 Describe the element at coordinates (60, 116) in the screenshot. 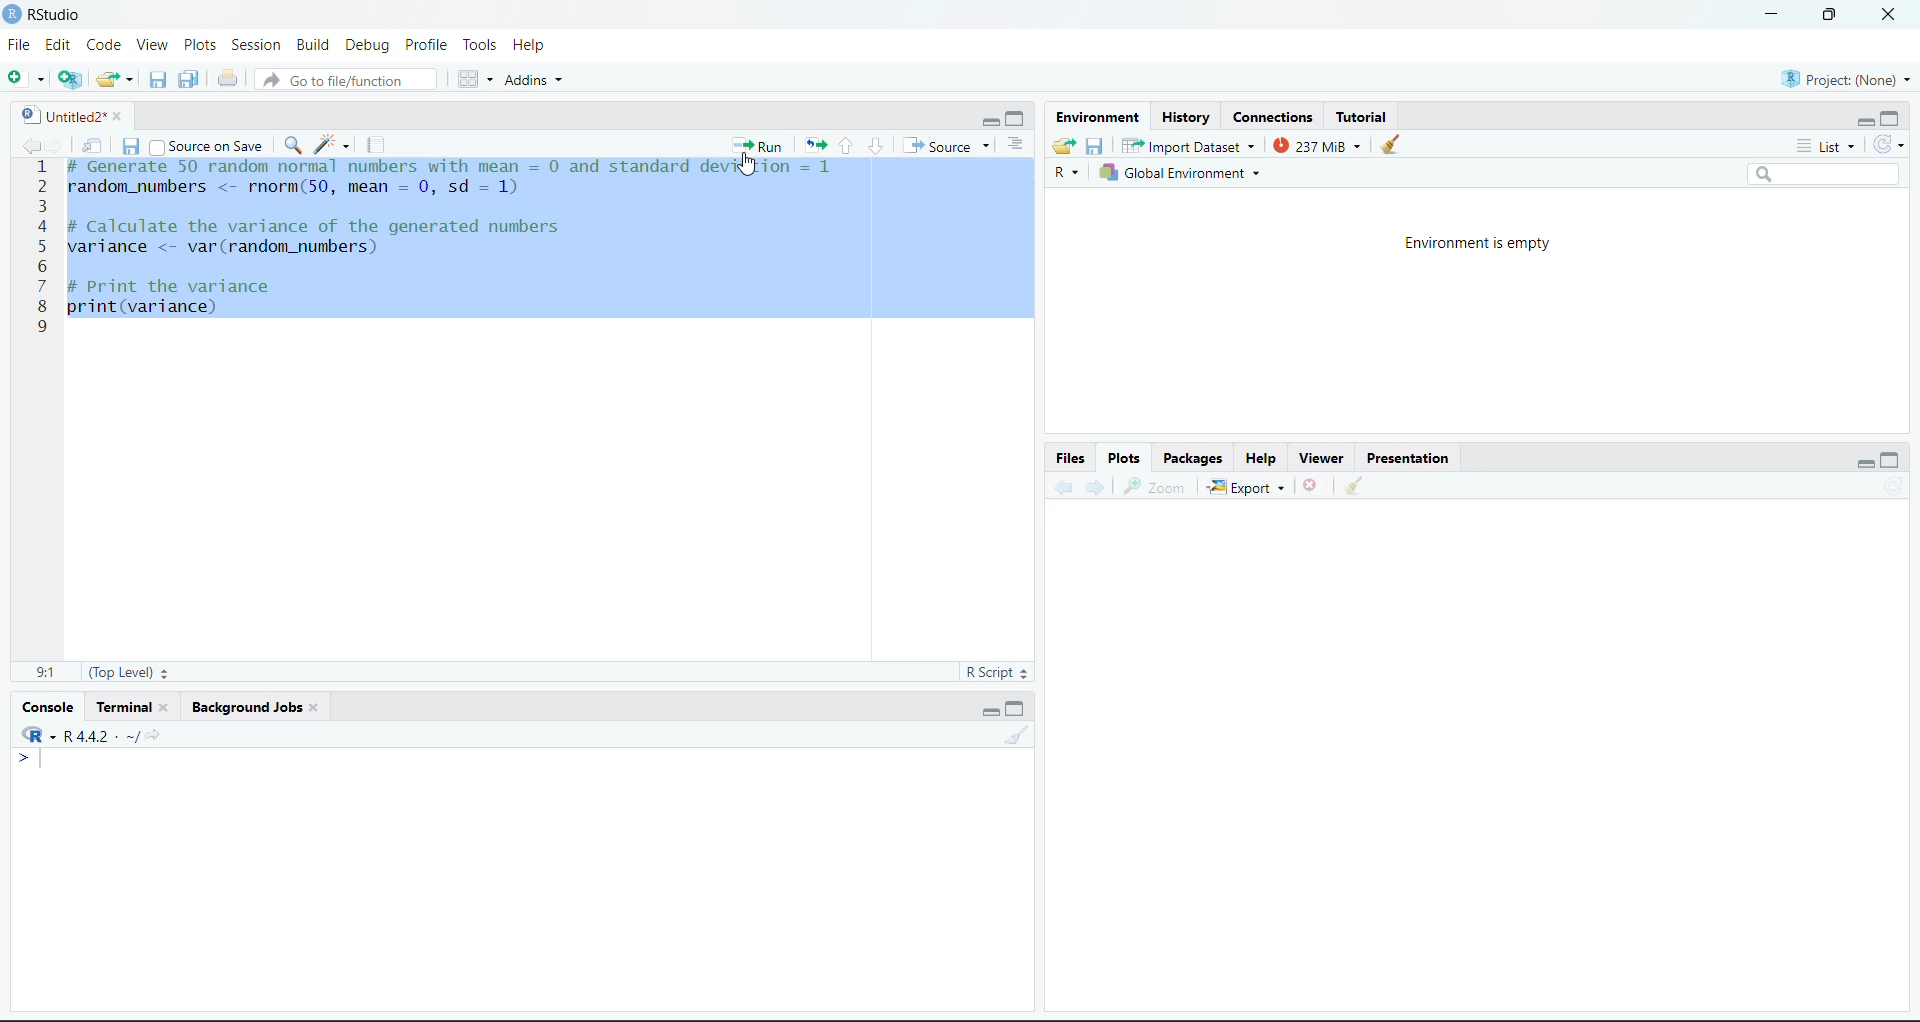

I see `Untitled 2` at that location.